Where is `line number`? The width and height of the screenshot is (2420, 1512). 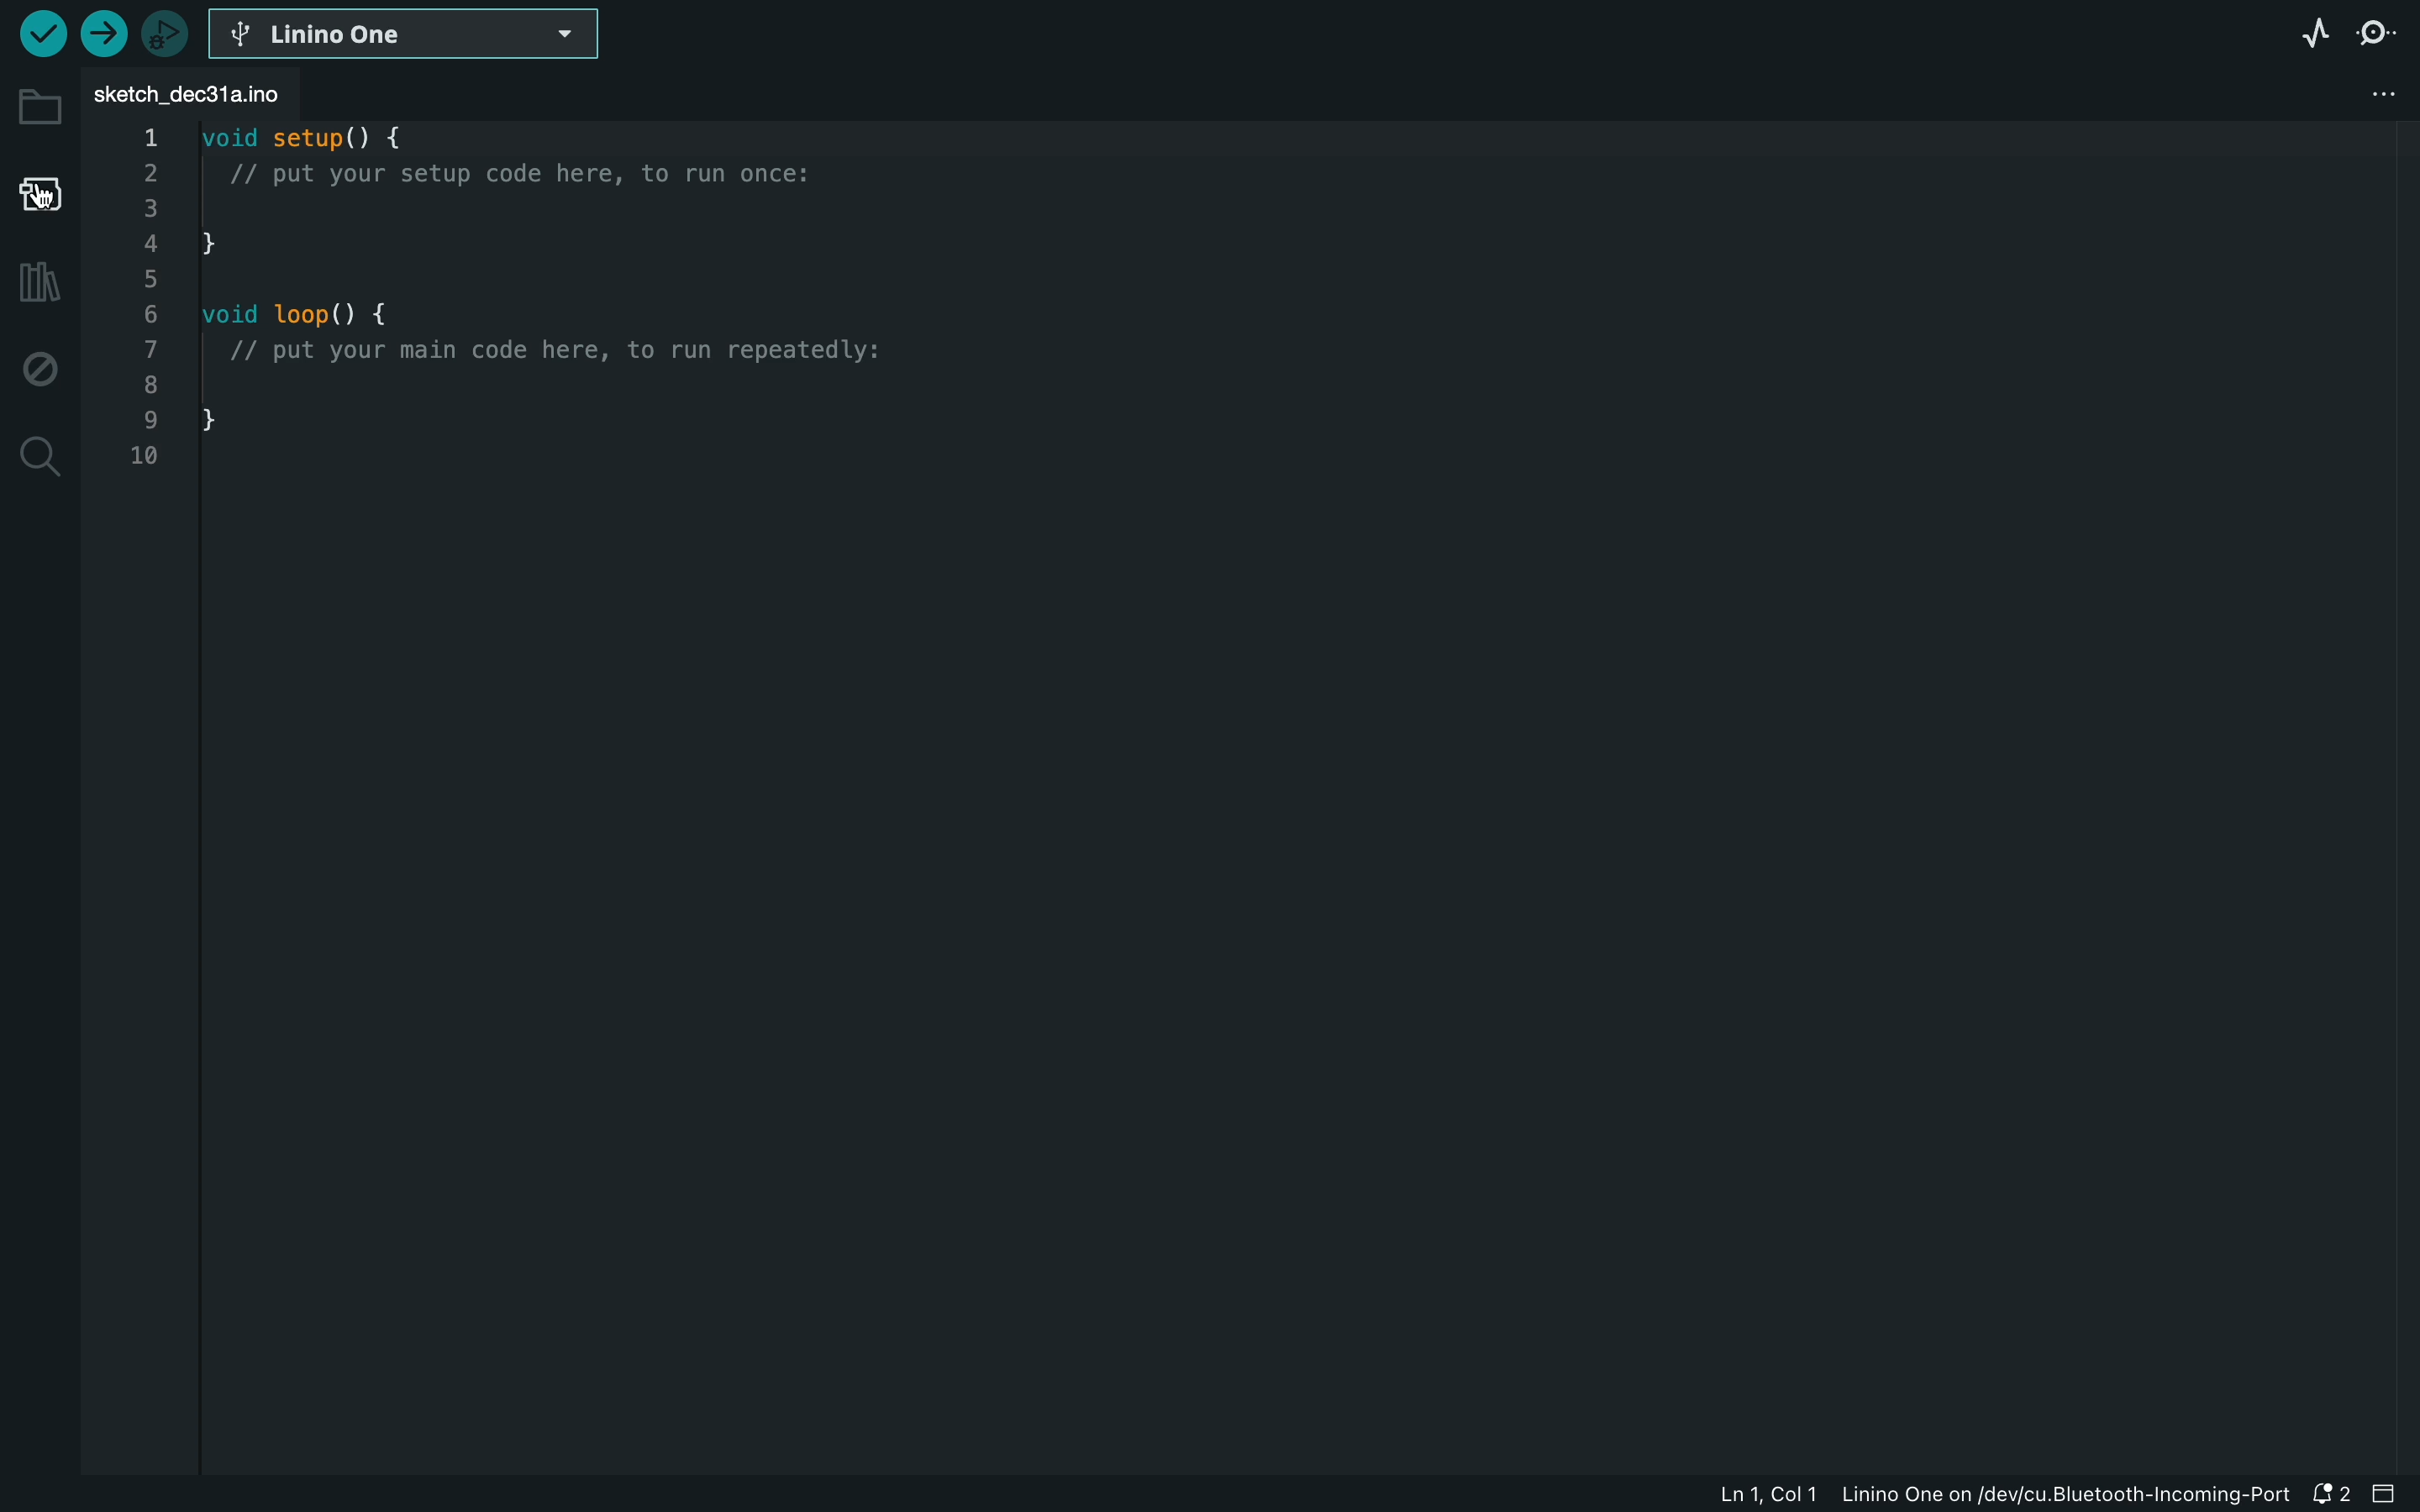 line number is located at coordinates (147, 294).